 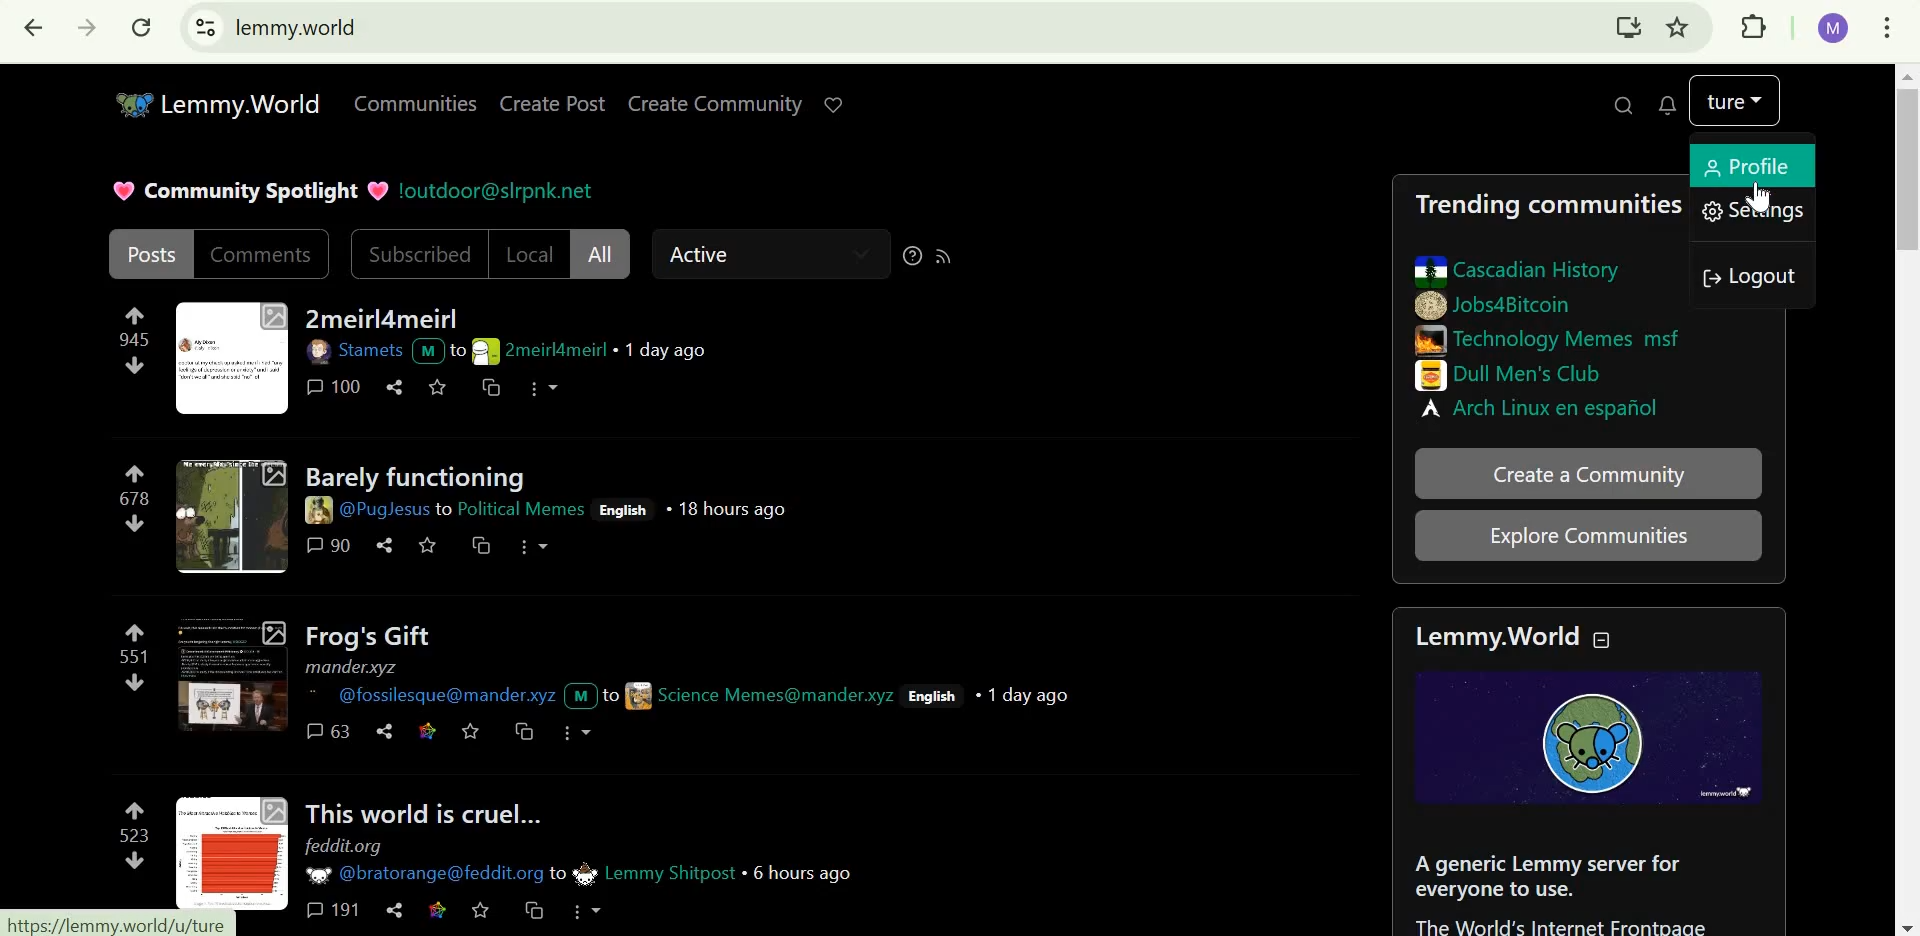 What do you see at coordinates (329, 545) in the screenshot?
I see `90 comments` at bounding box center [329, 545].